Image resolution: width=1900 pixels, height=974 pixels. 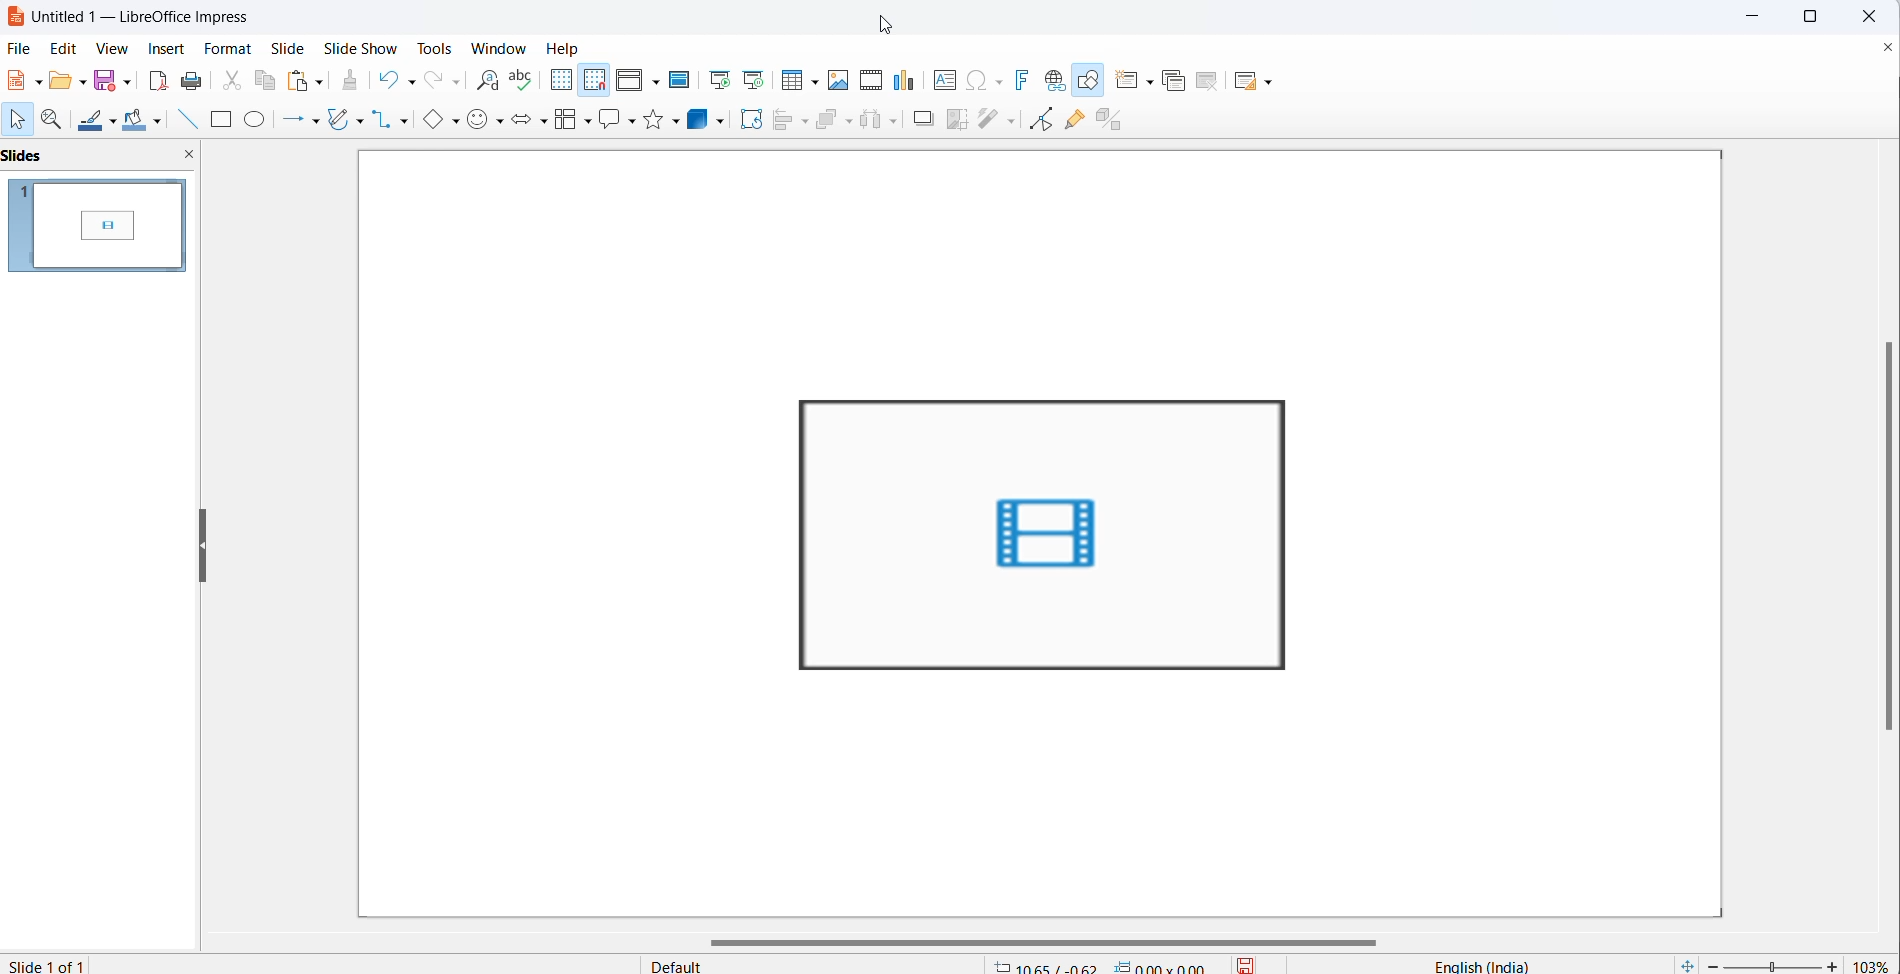 I want to click on clone formatting, so click(x=353, y=81).